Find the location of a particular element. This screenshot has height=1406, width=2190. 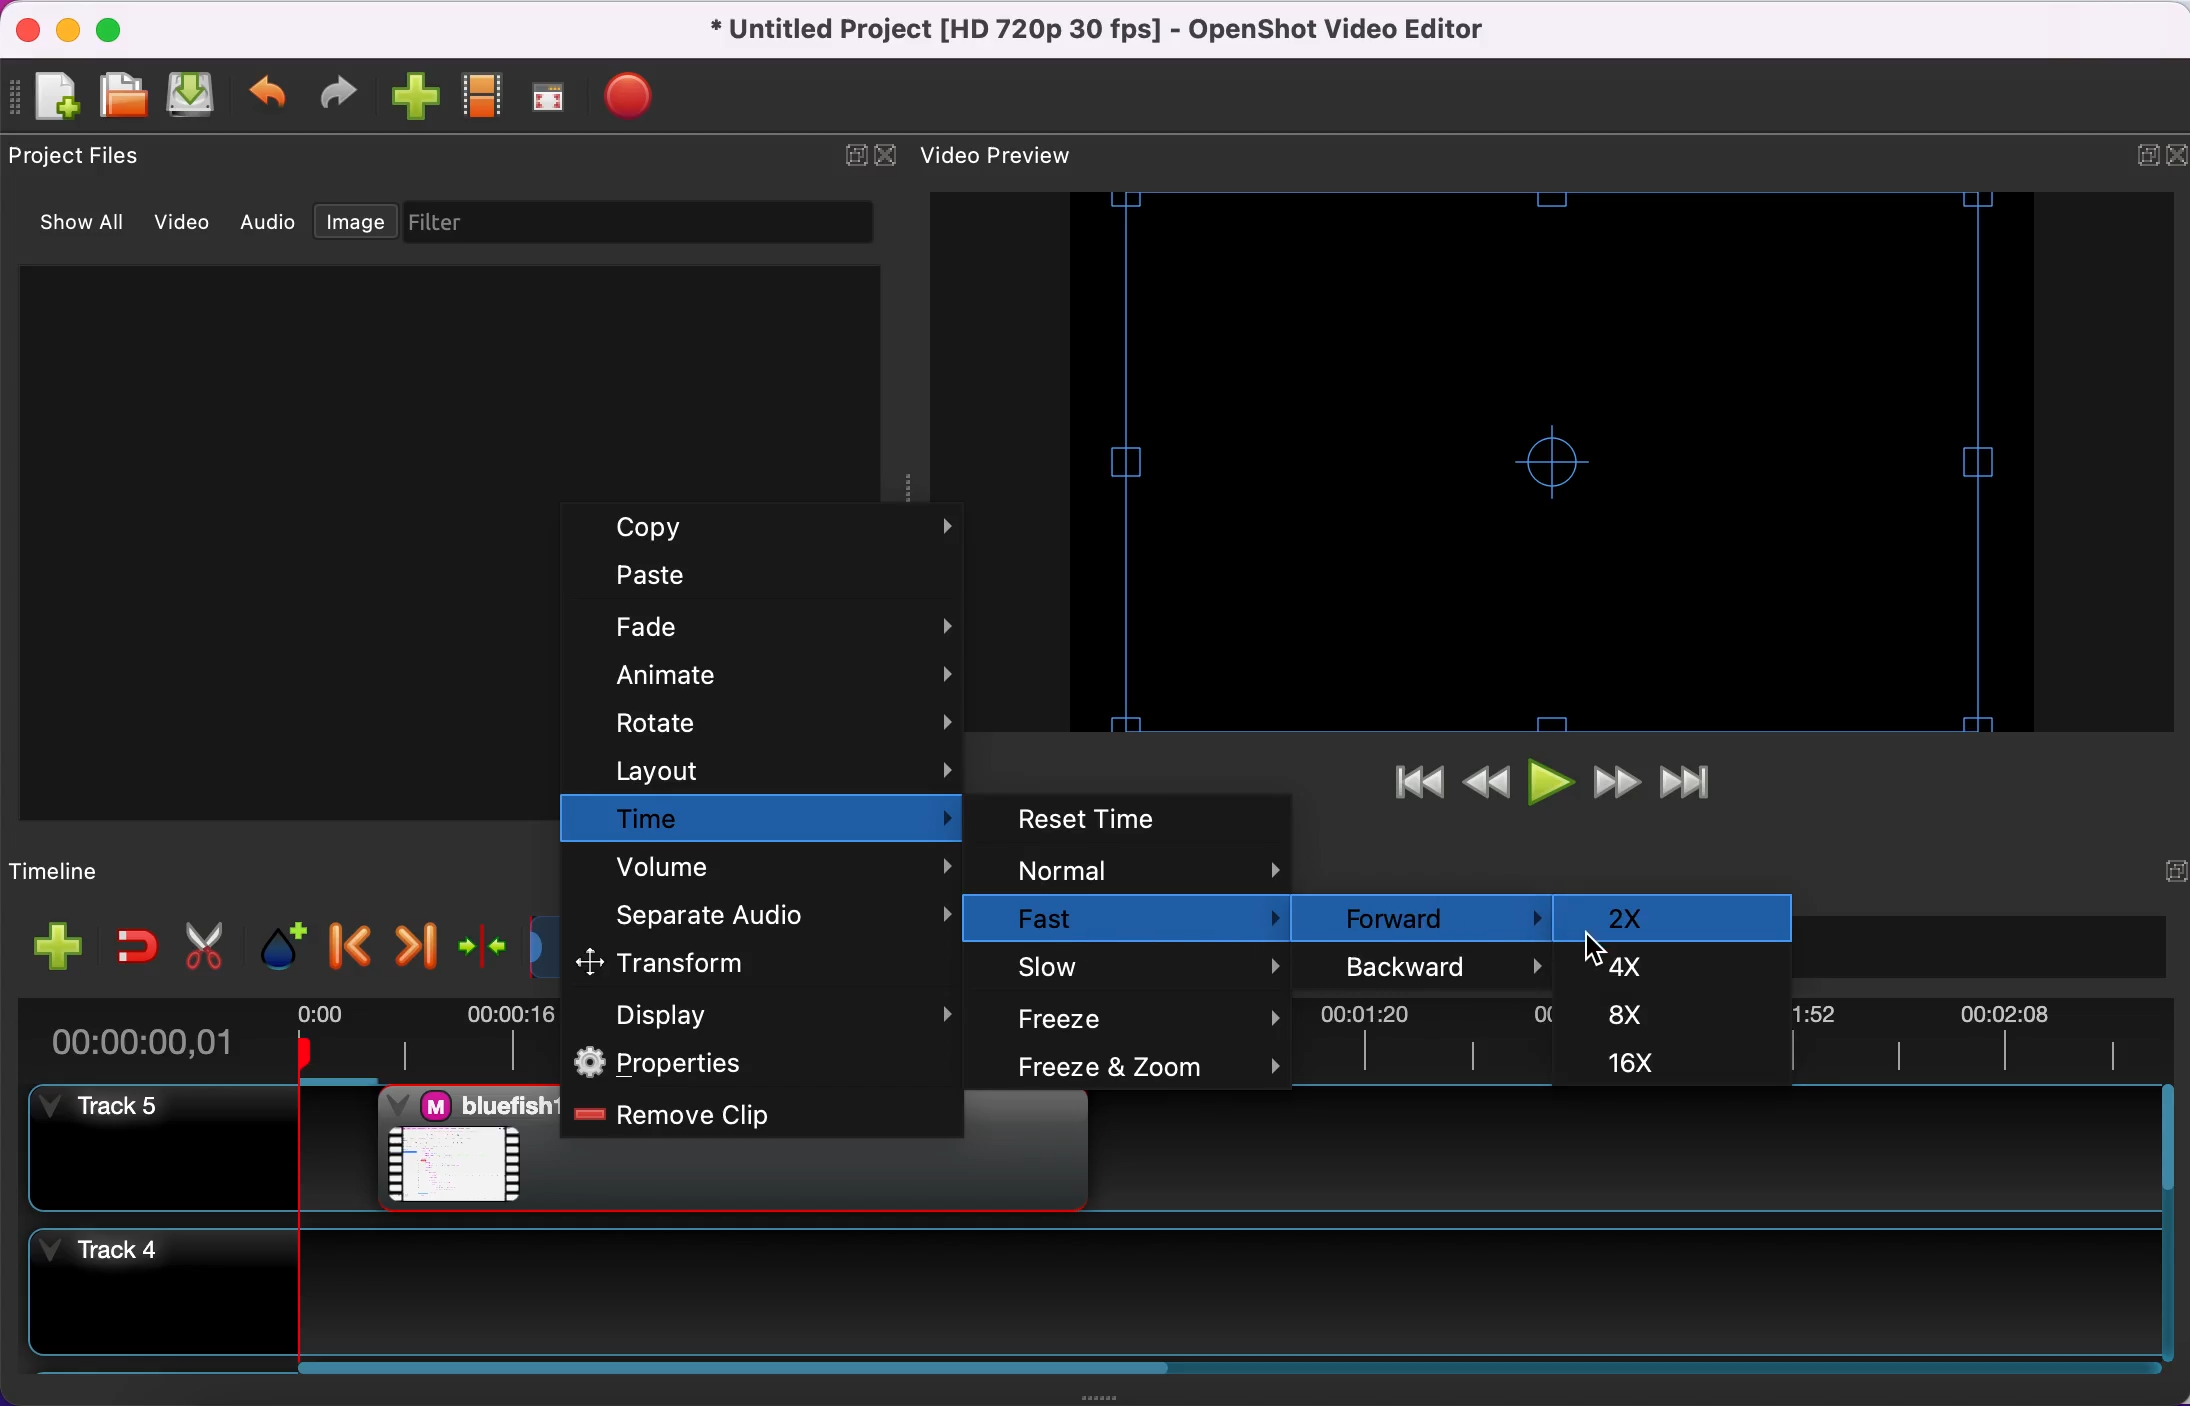

16x is located at coordinates (1664, 1064).